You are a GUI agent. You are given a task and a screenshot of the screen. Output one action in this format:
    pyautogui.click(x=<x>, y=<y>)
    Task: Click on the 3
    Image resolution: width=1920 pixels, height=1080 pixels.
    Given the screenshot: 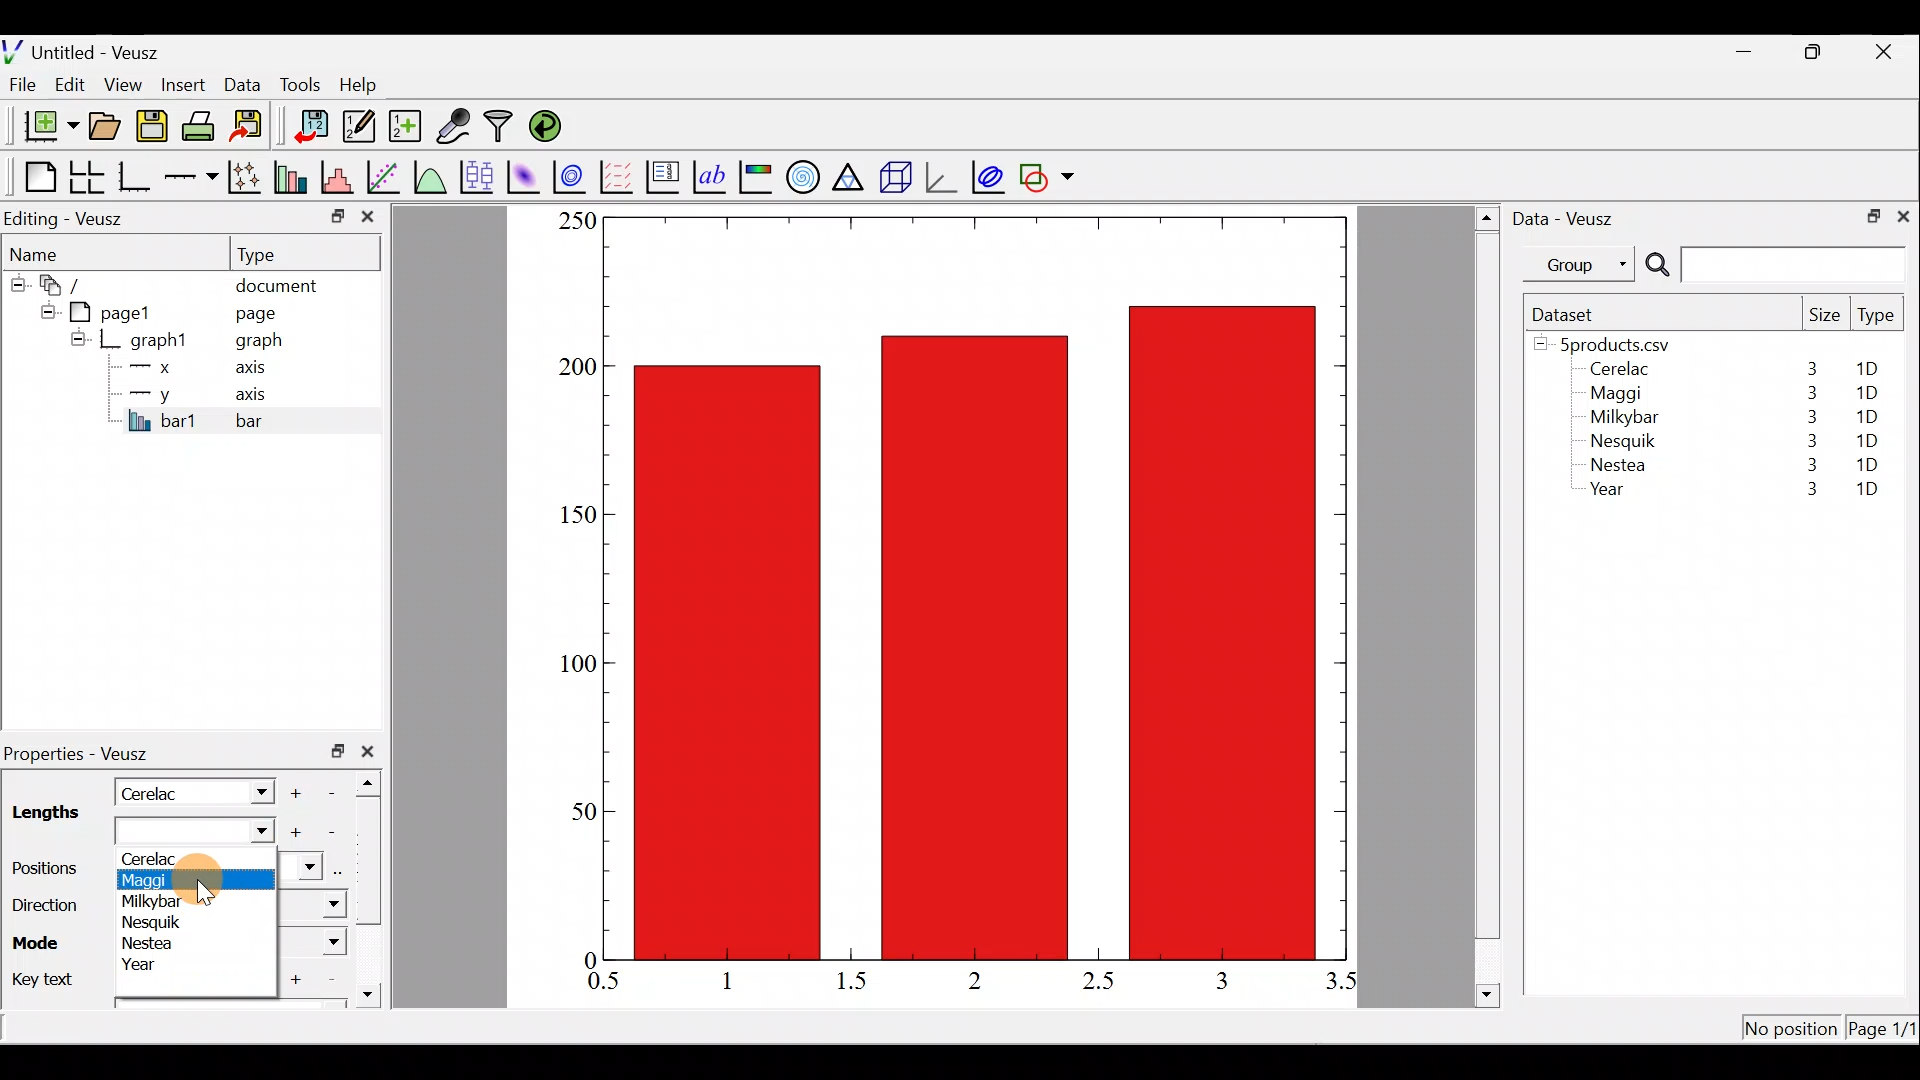 What is the action you would take?
    pyautogui.click(x=1807, y=393)
    